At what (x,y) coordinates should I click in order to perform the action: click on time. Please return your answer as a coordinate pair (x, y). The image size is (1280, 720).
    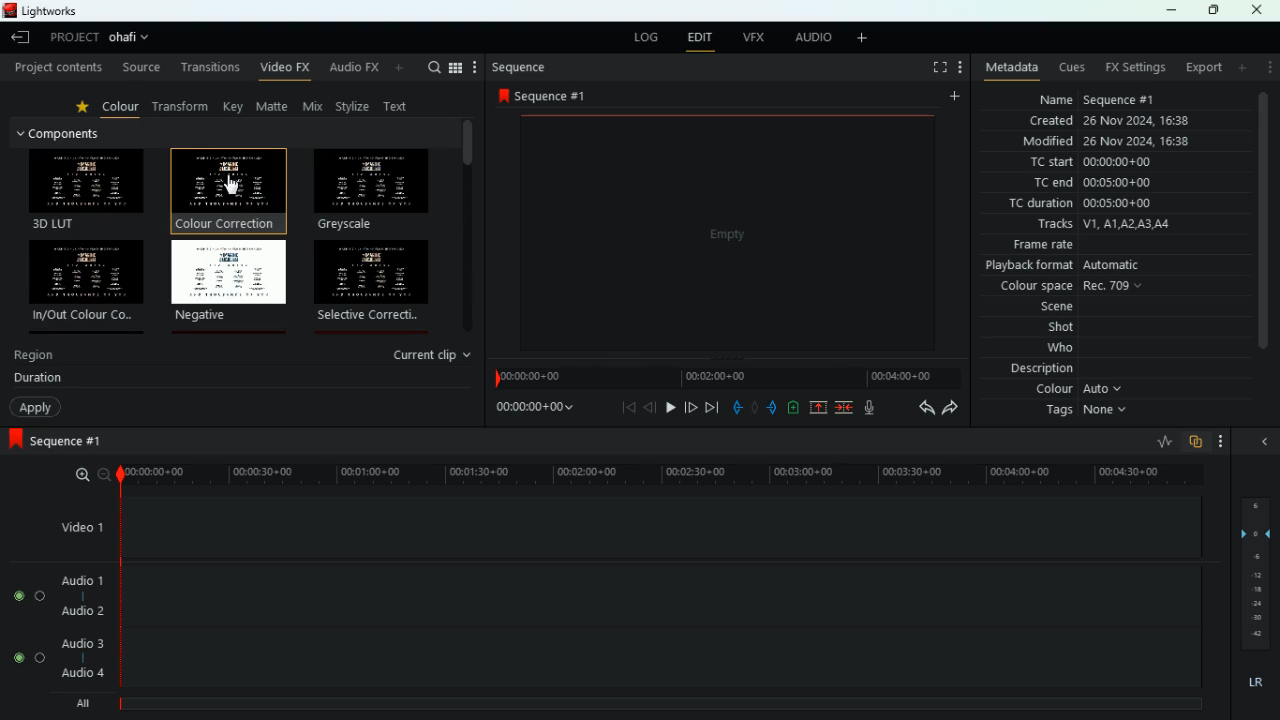
    Looking at the image, I should click on (653, 471).